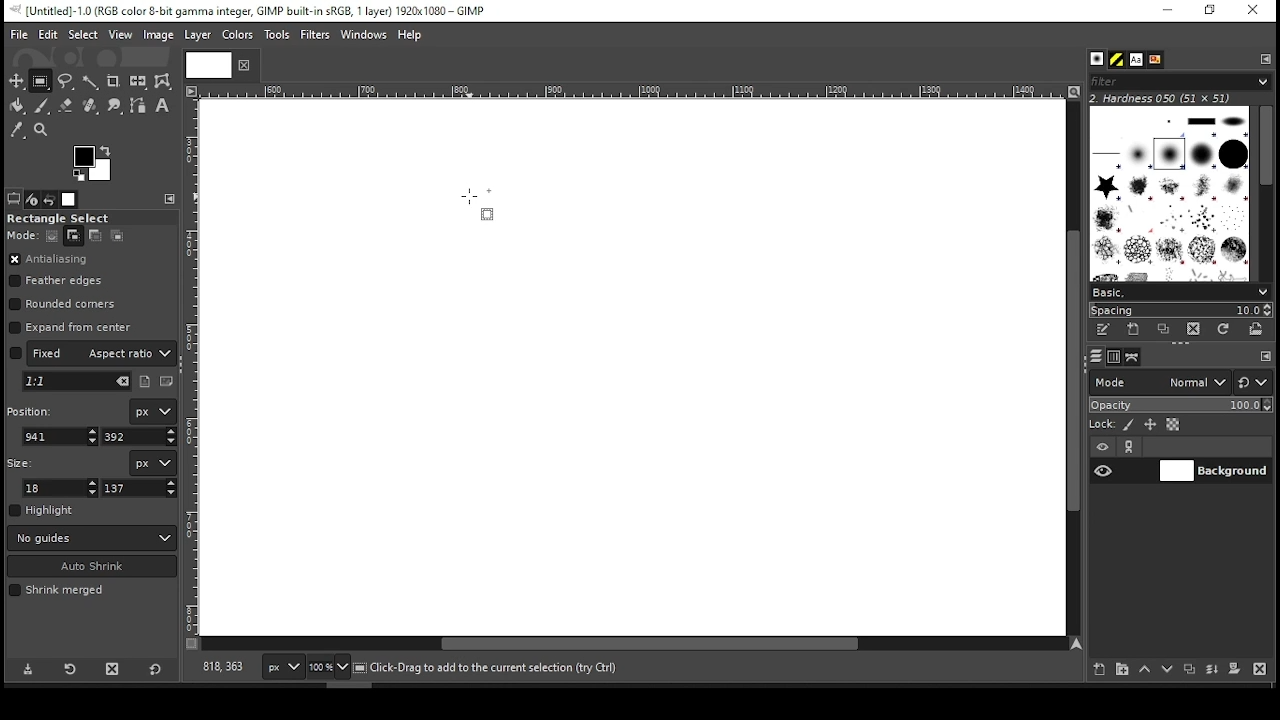  What do you see at coordinates (242, 65) in the screenshot?
I see `close` at bounding box center [242, 65].